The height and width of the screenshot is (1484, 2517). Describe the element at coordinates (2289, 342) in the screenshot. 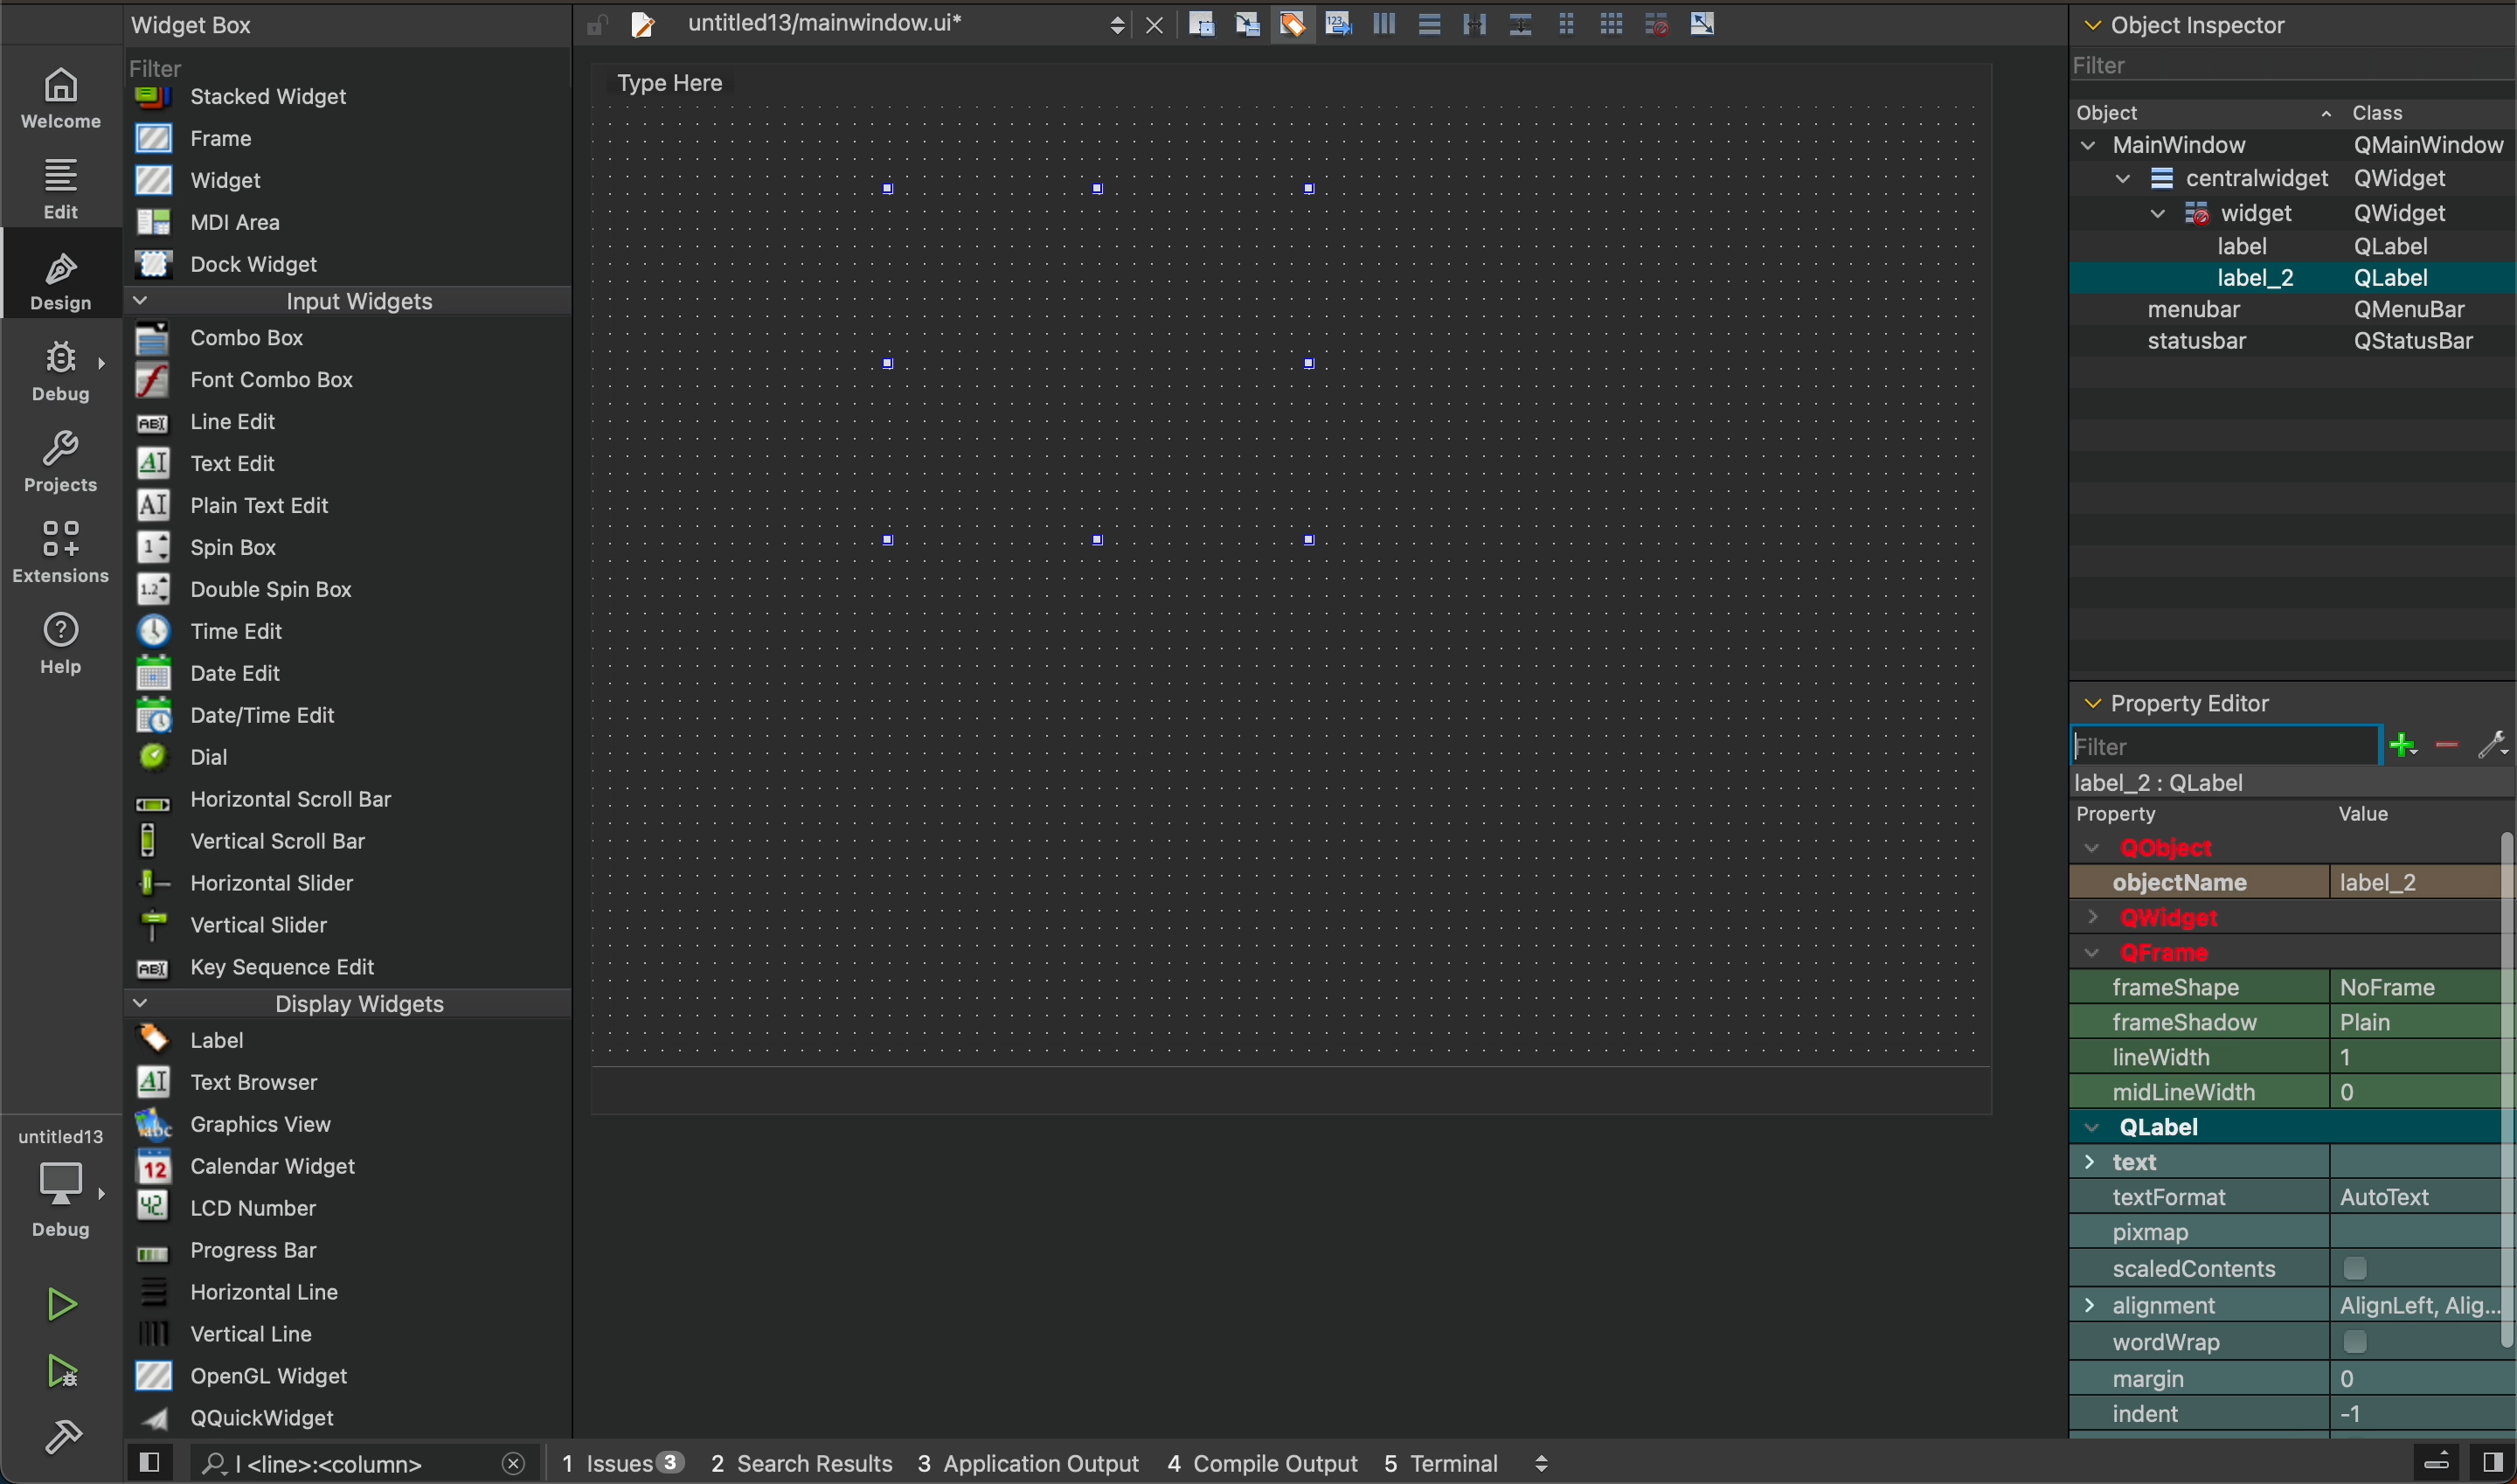

I see `object inspector` at that location.